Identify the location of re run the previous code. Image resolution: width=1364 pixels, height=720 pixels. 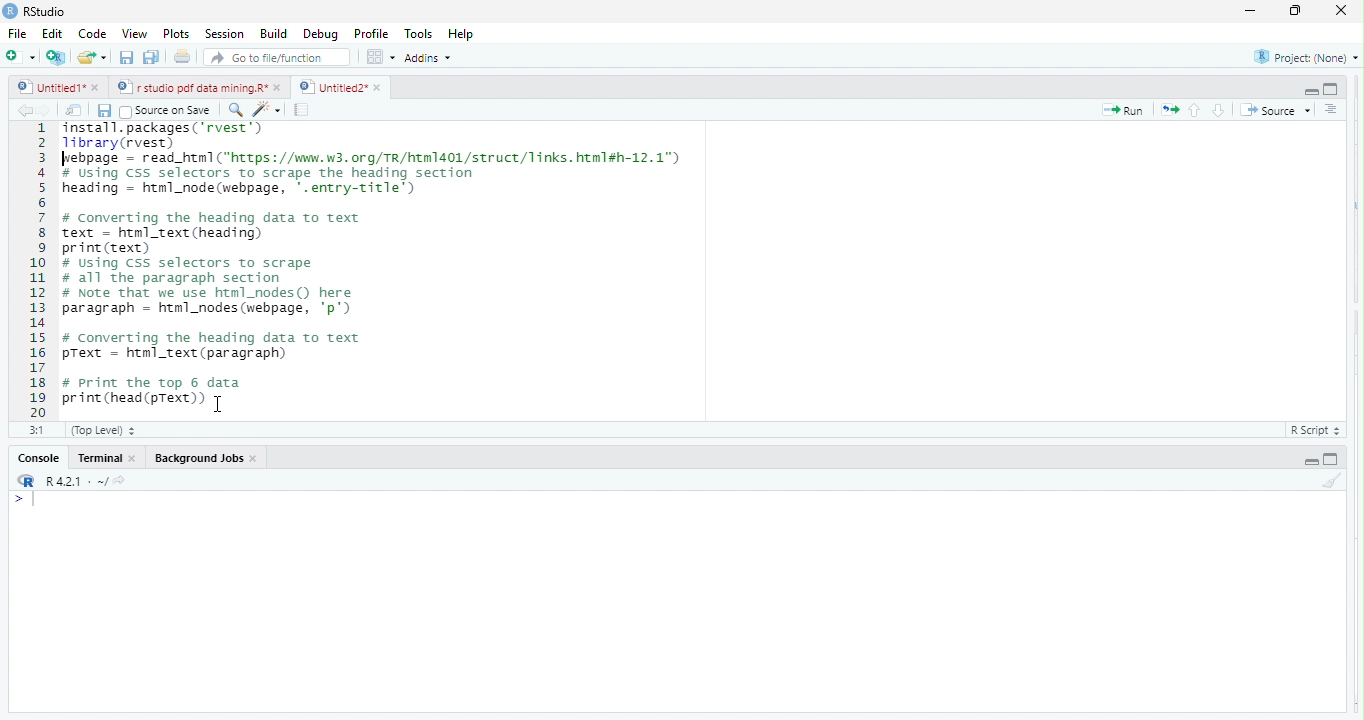
(1172, 110).